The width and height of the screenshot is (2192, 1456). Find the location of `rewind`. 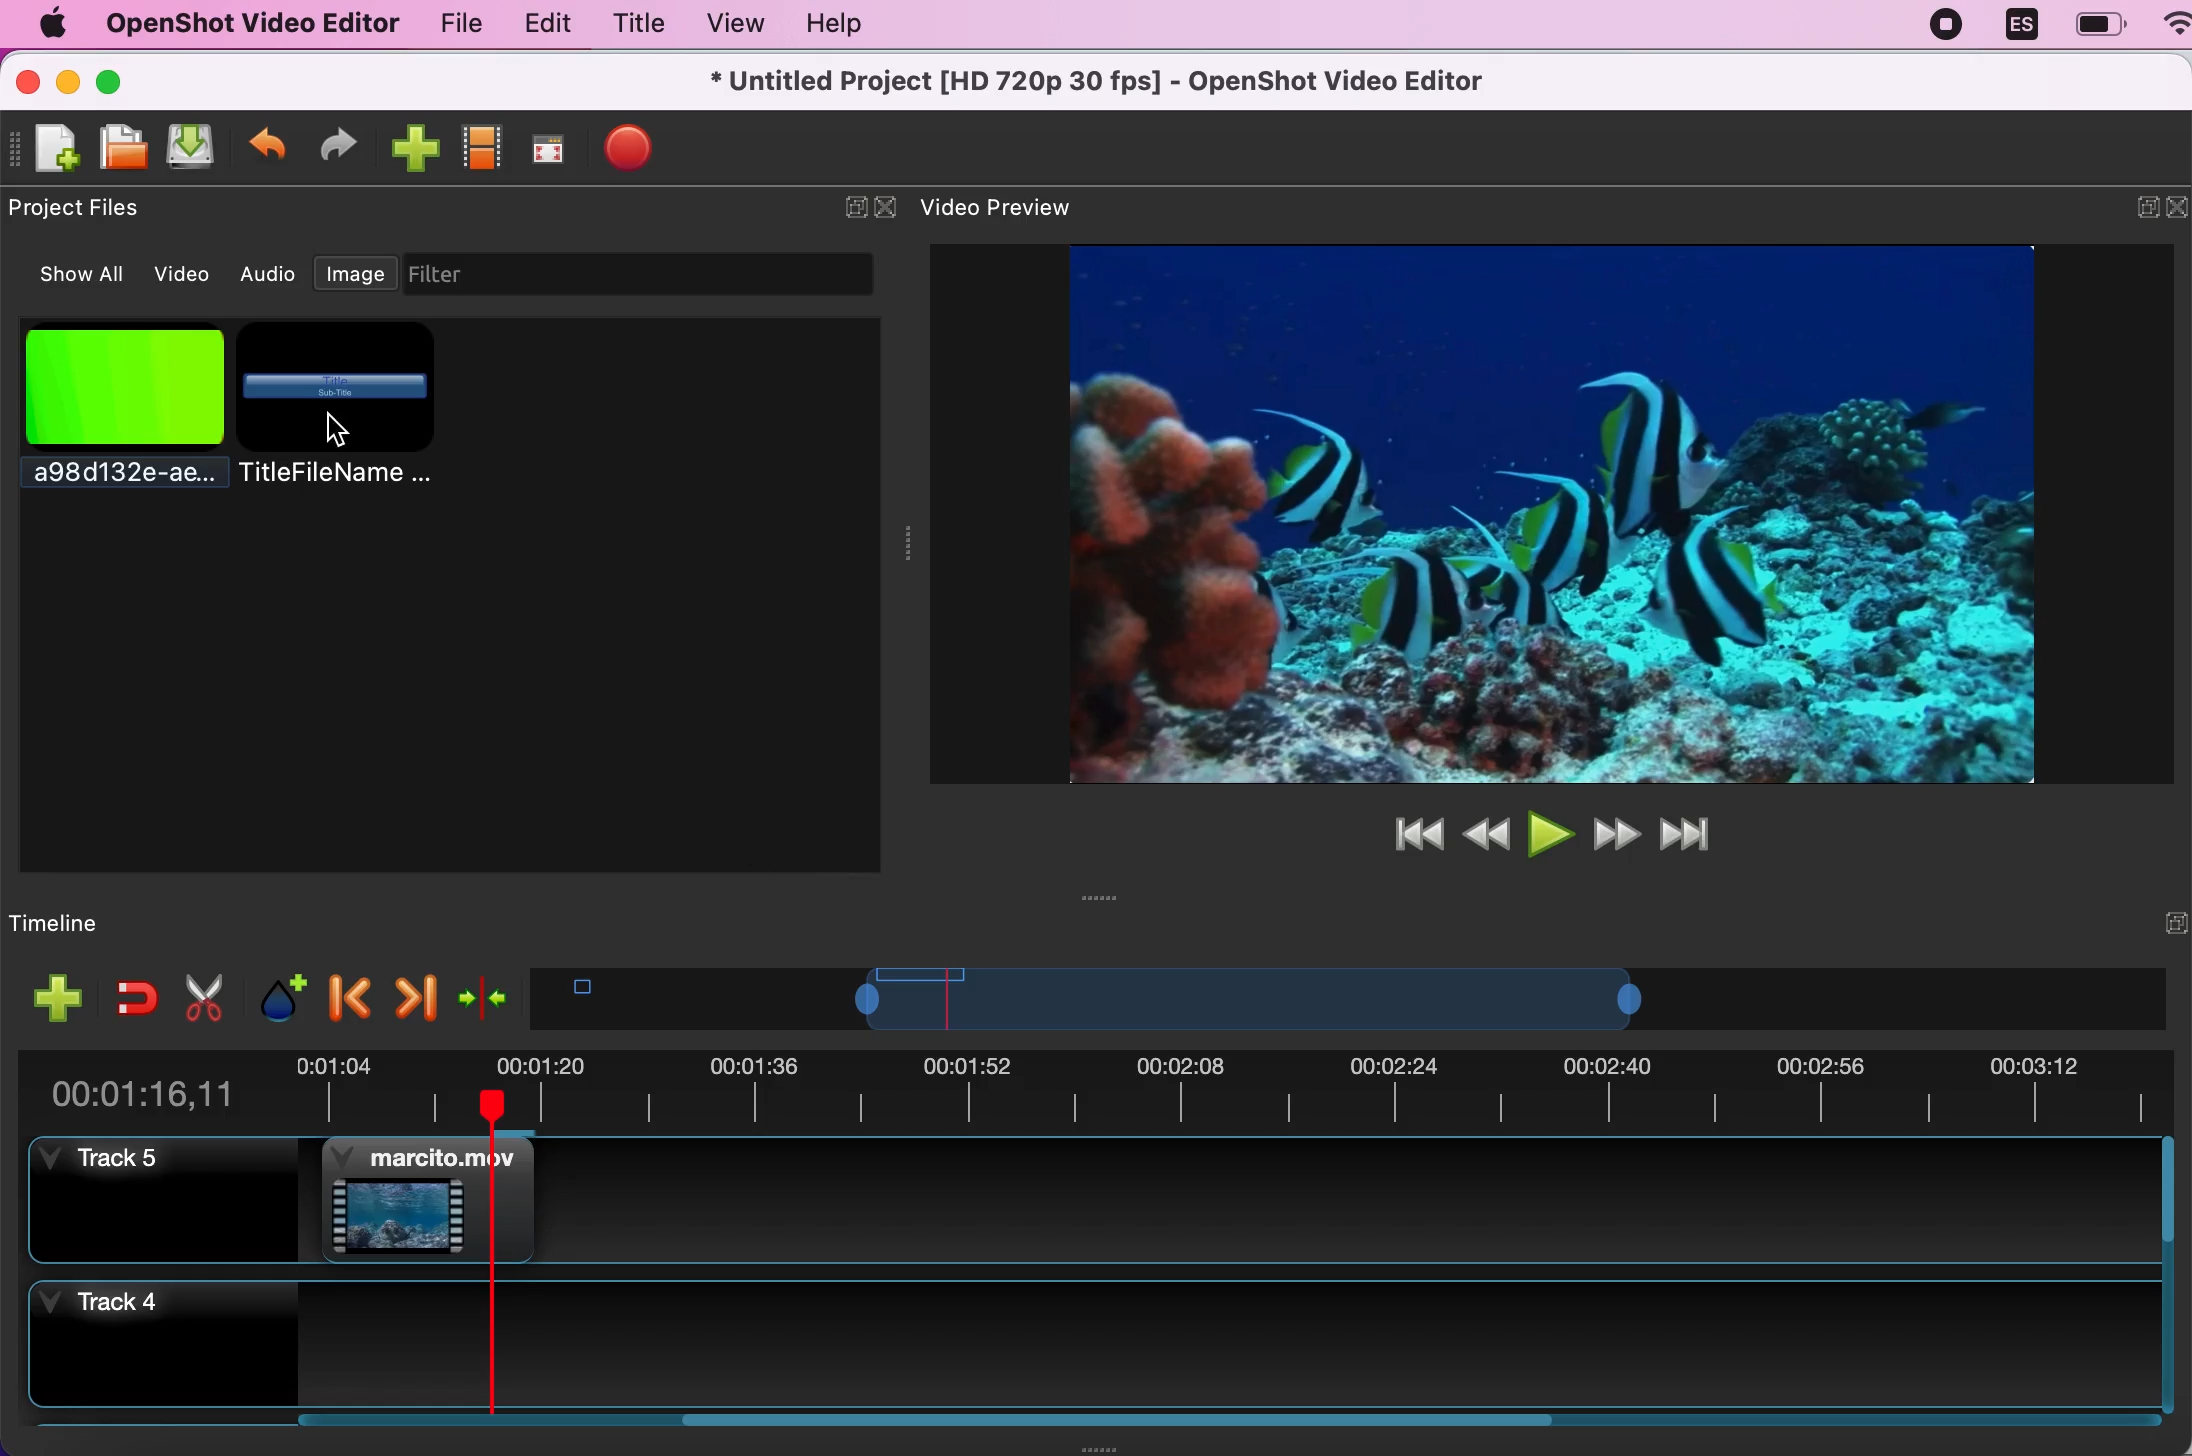

rewind is located at coordinates (1486, 831).